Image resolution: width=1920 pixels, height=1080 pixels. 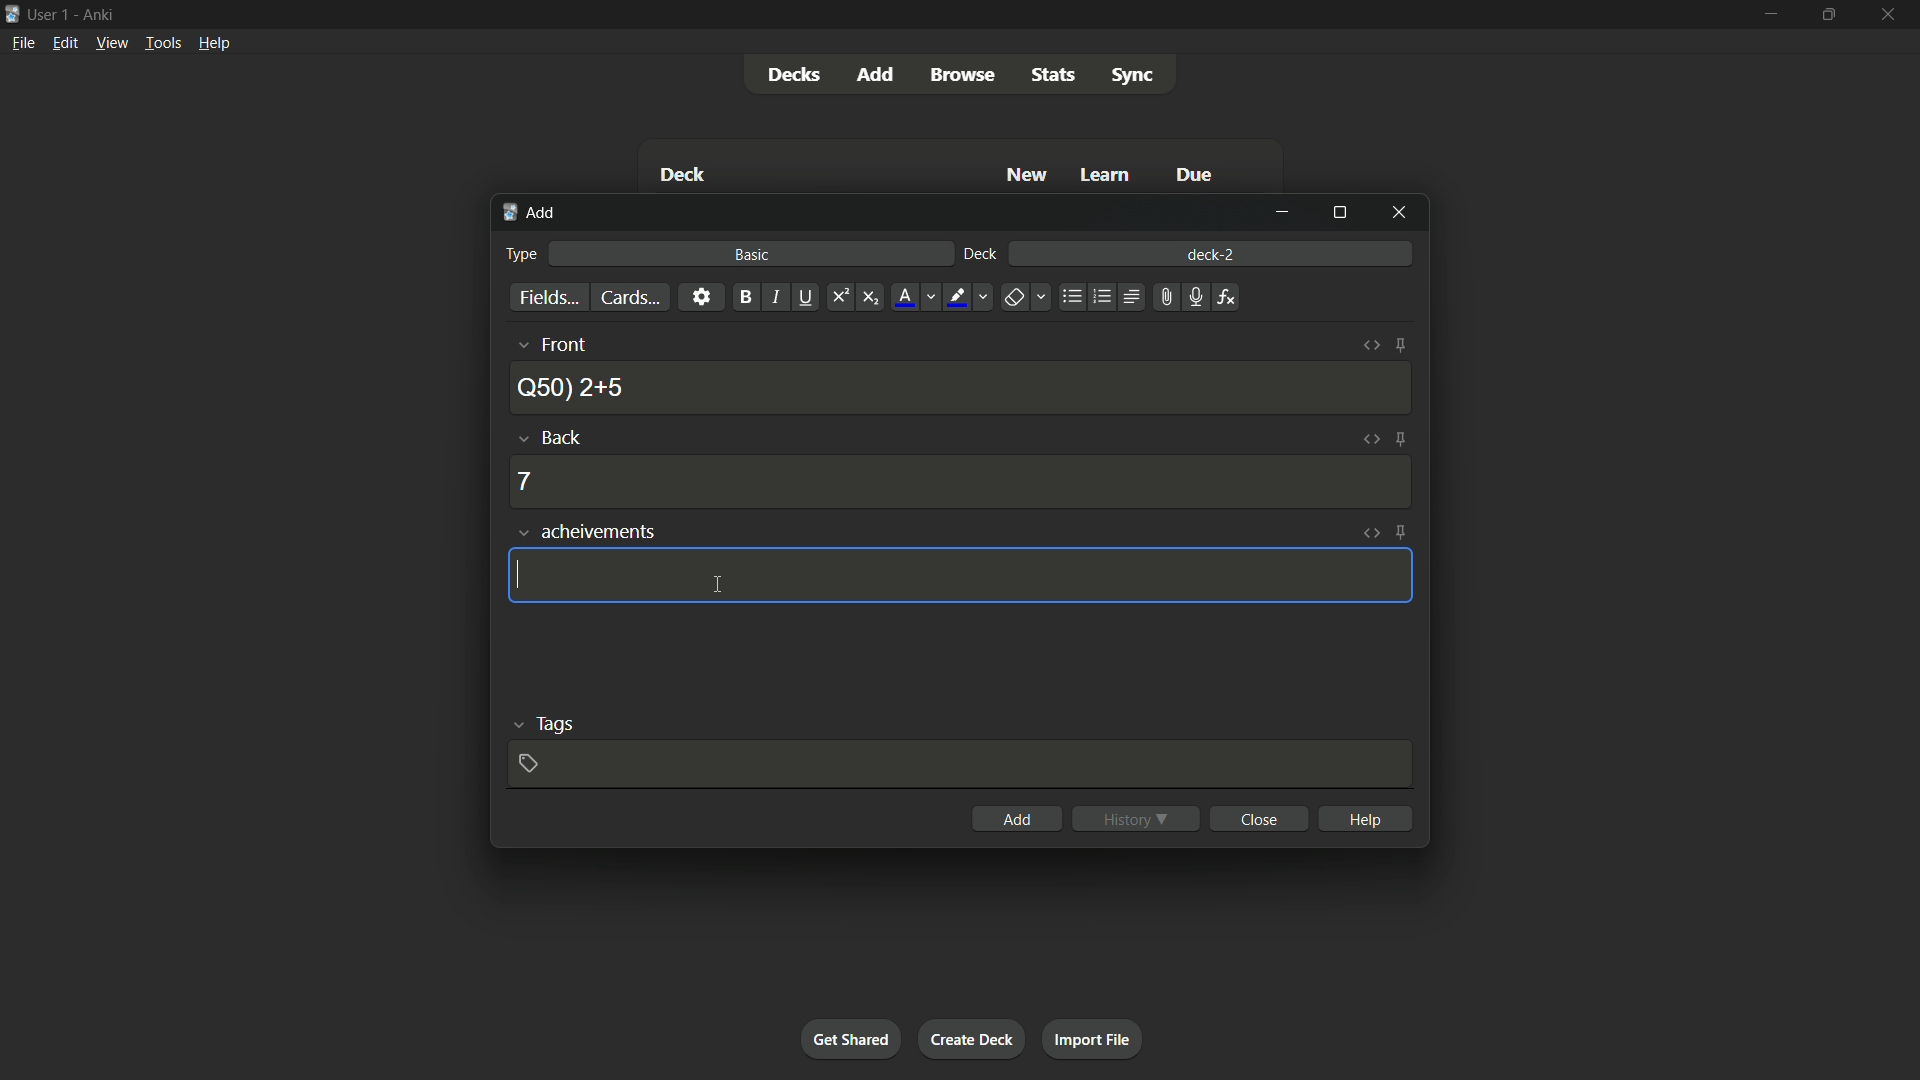 What do you see at coordinates (851, 1040) in the screenshot?
I see `get shared` at bounding box center [851, 1040].